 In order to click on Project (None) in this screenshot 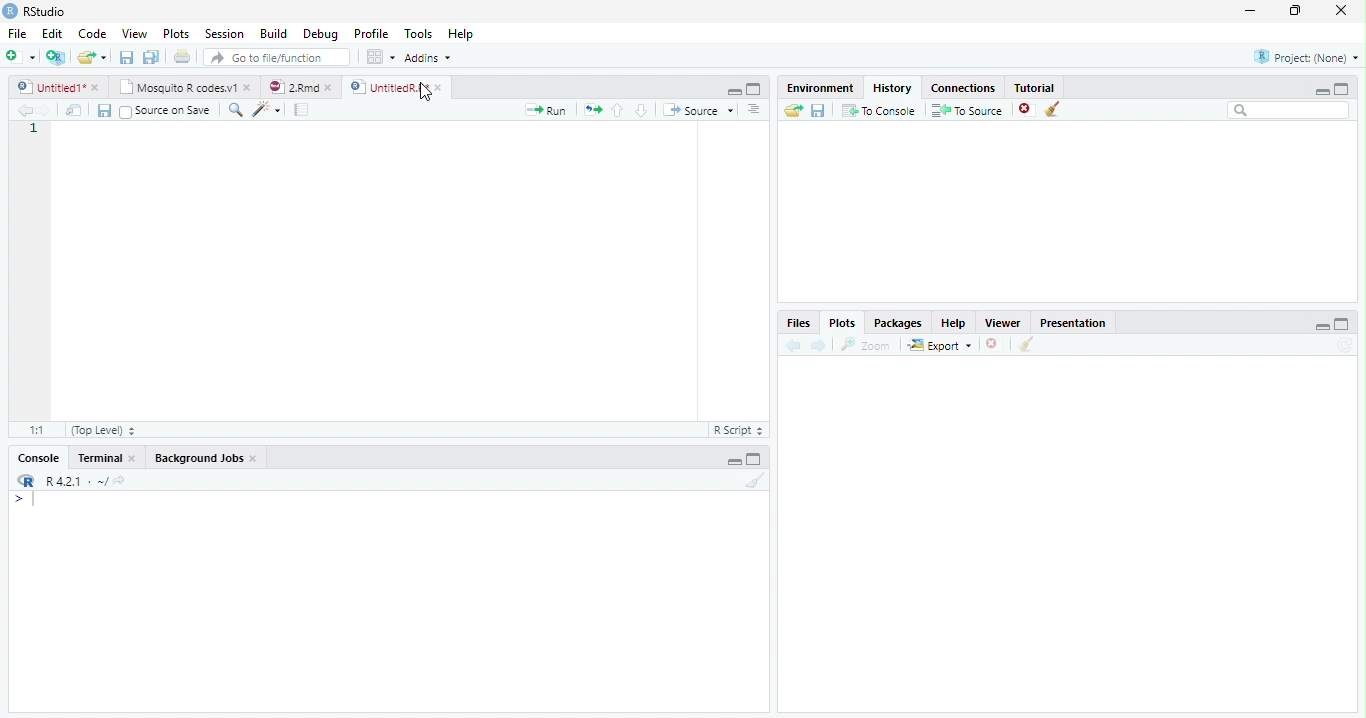, I will do `click(1305, 57)`.